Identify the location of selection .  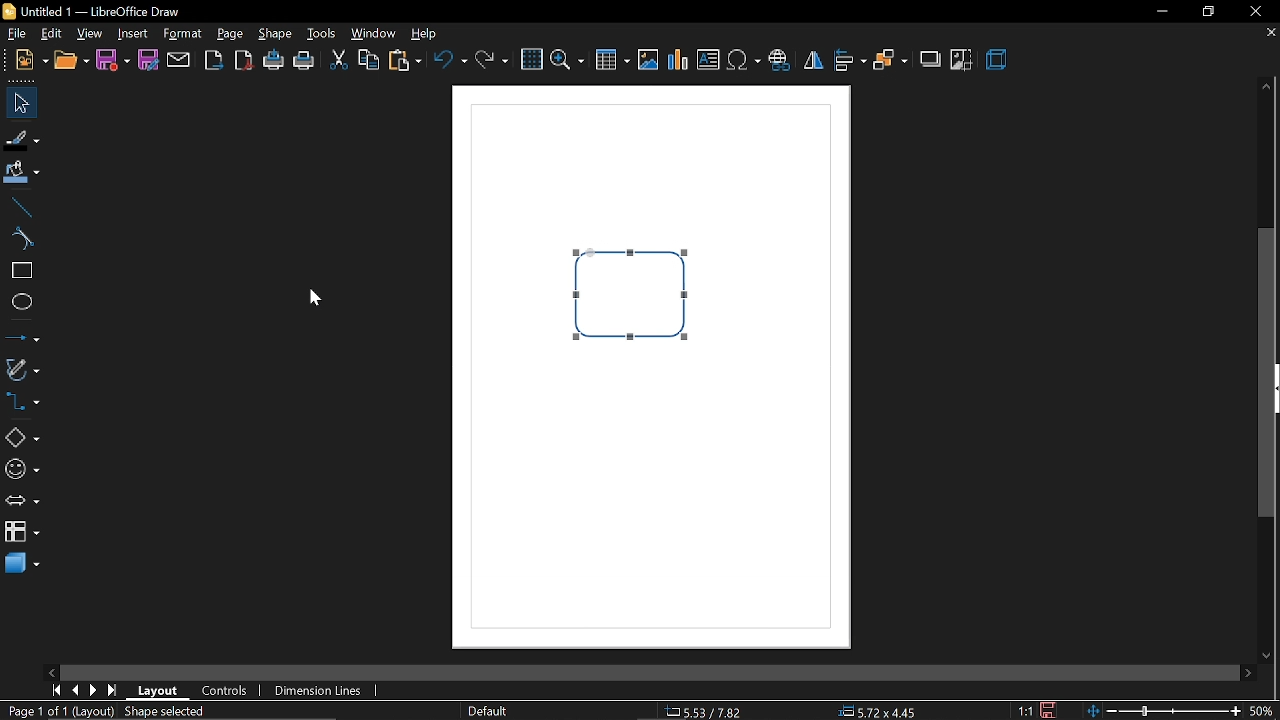
(172, 713).